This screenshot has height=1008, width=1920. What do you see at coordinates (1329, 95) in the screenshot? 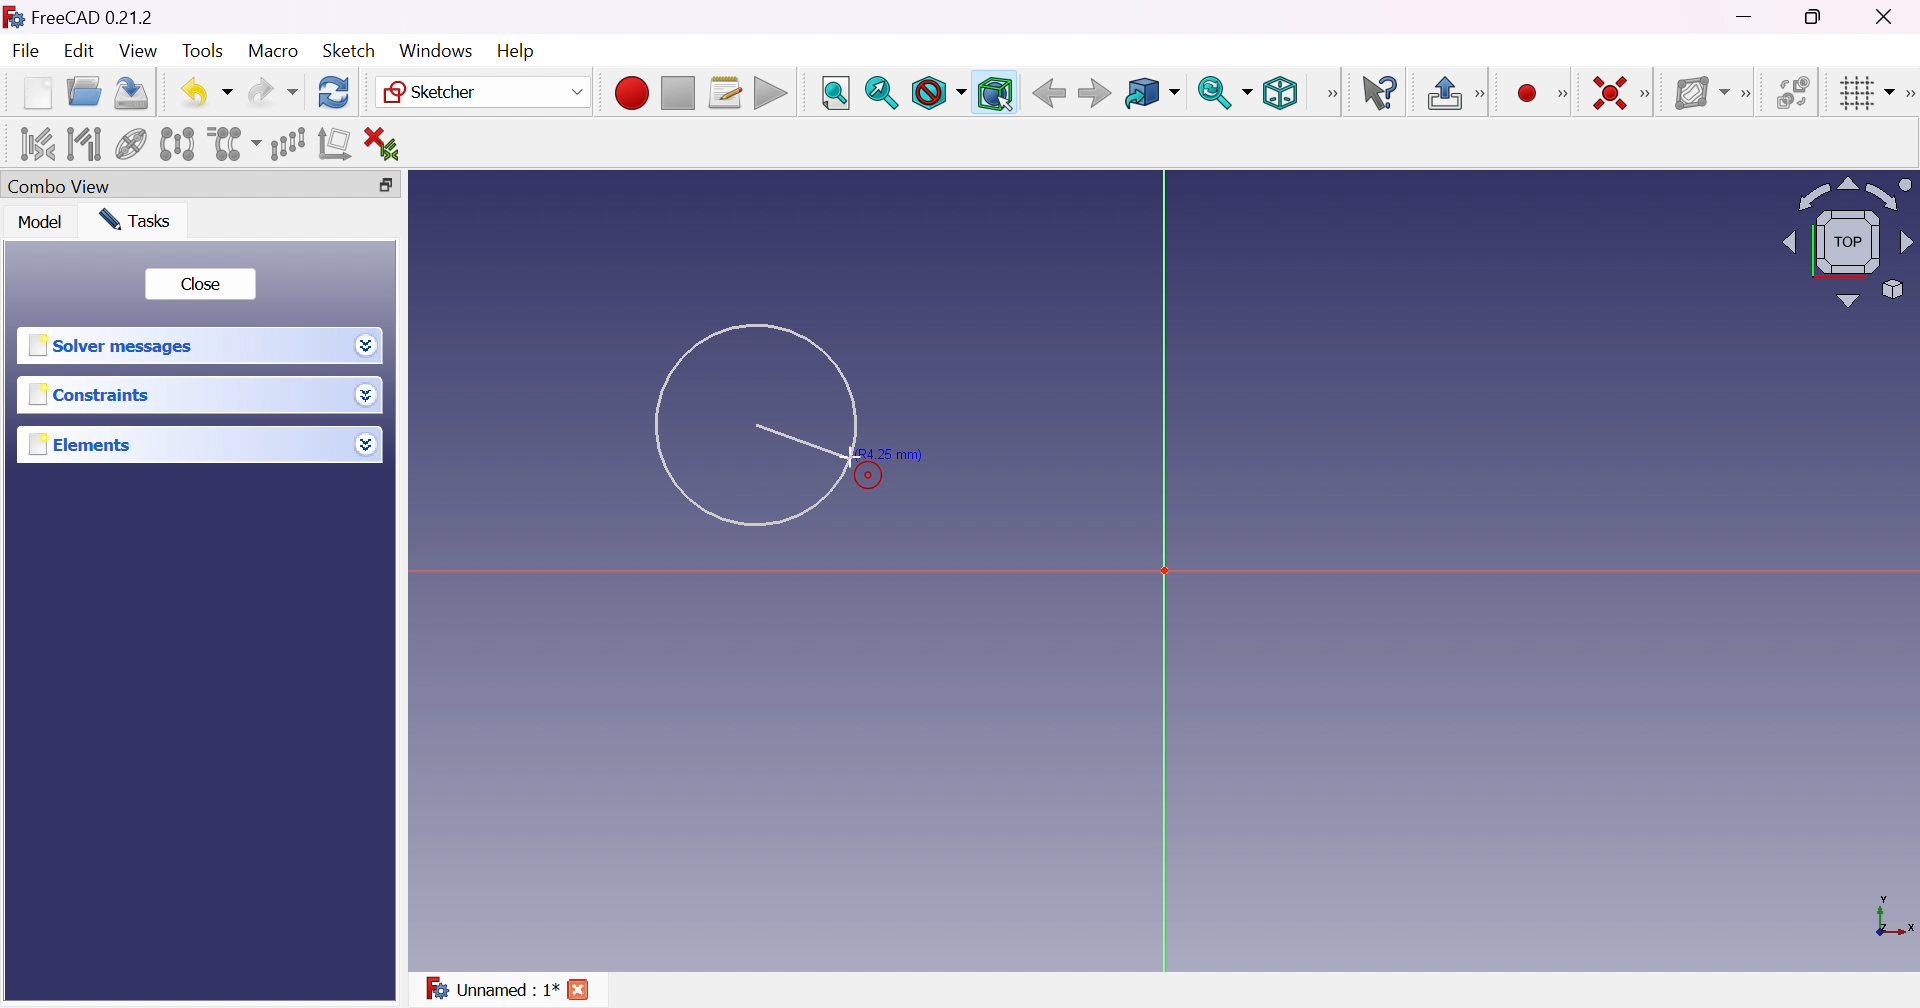
I see `[View]` at bounding box center [1329, 95].